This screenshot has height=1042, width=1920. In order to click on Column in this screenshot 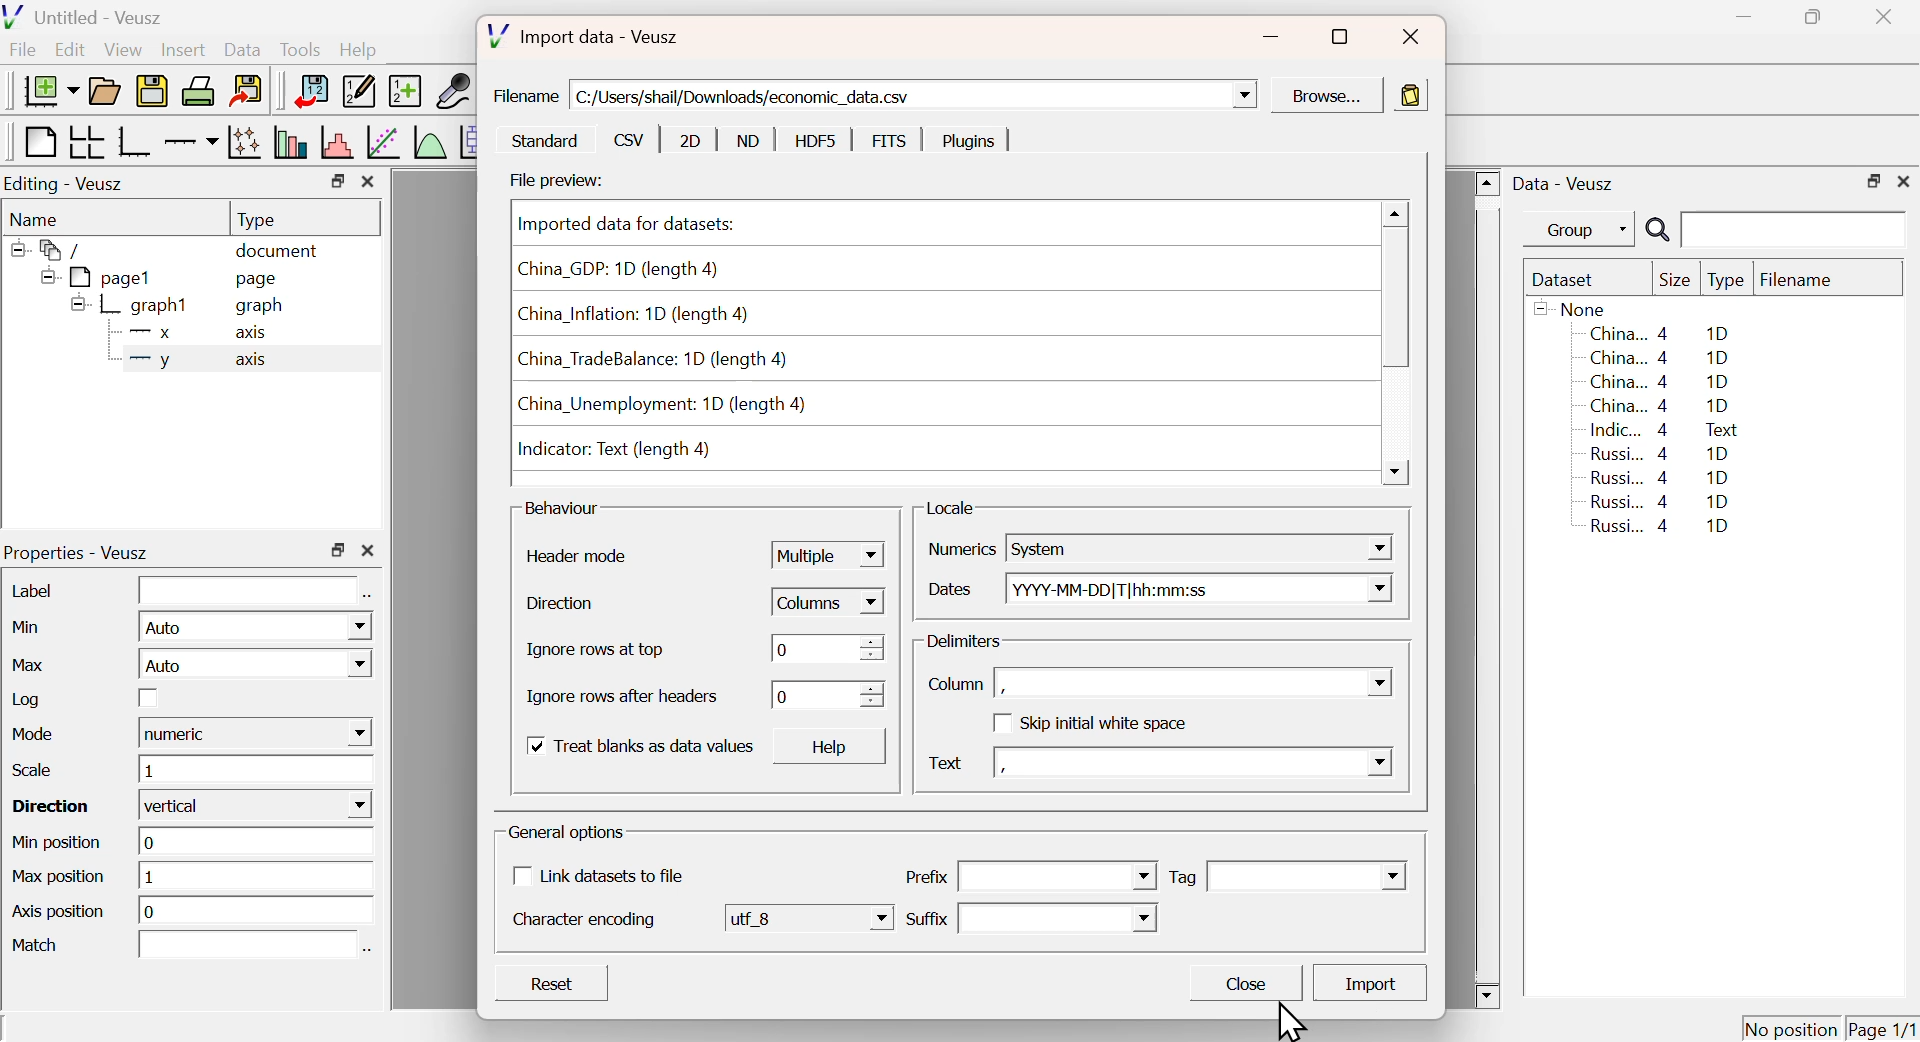, I will do `click(954, 682)`.